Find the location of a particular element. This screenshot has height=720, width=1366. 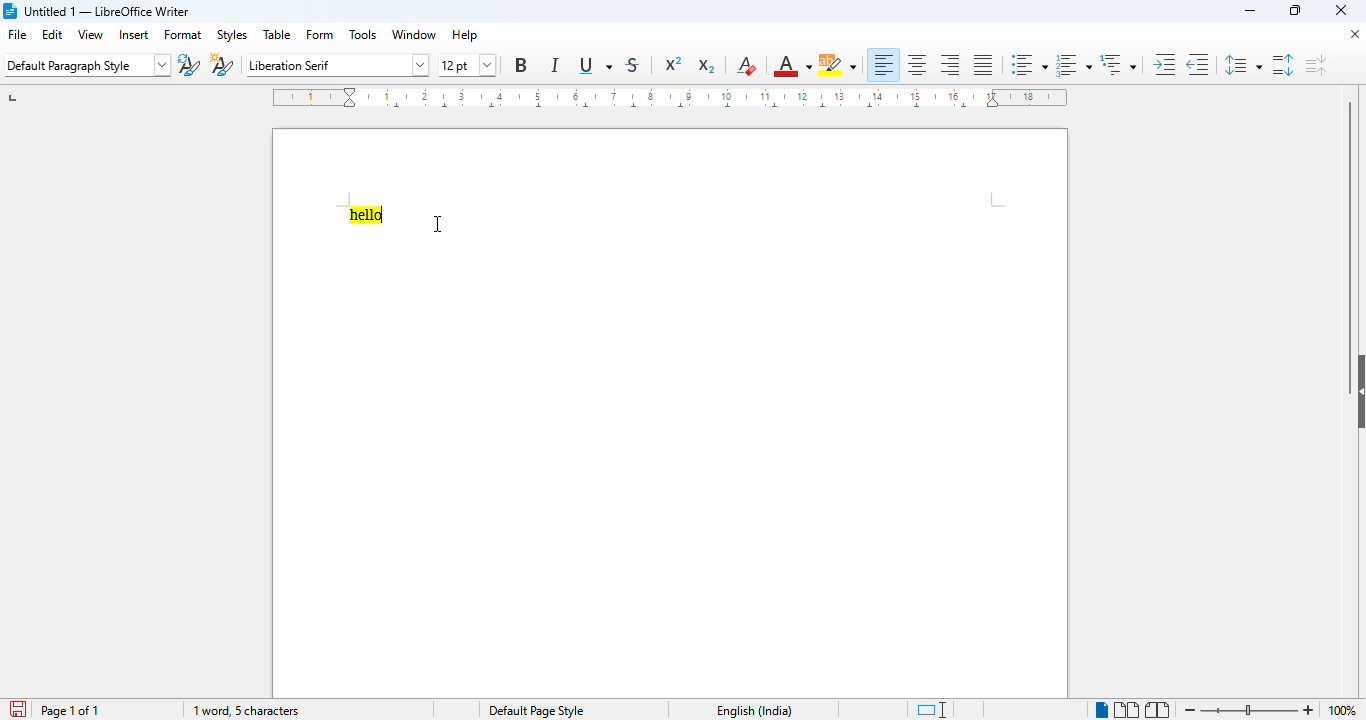

vertical scroll bar is located at coordinates (1354, 214).